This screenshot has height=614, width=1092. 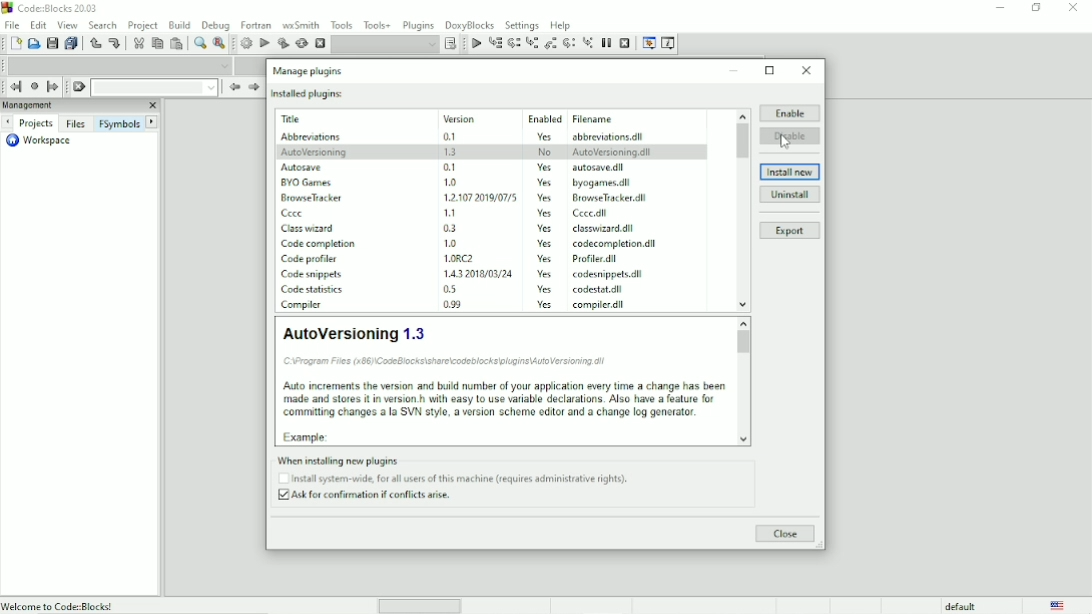 I want to click on , so click(x=494, y=43).